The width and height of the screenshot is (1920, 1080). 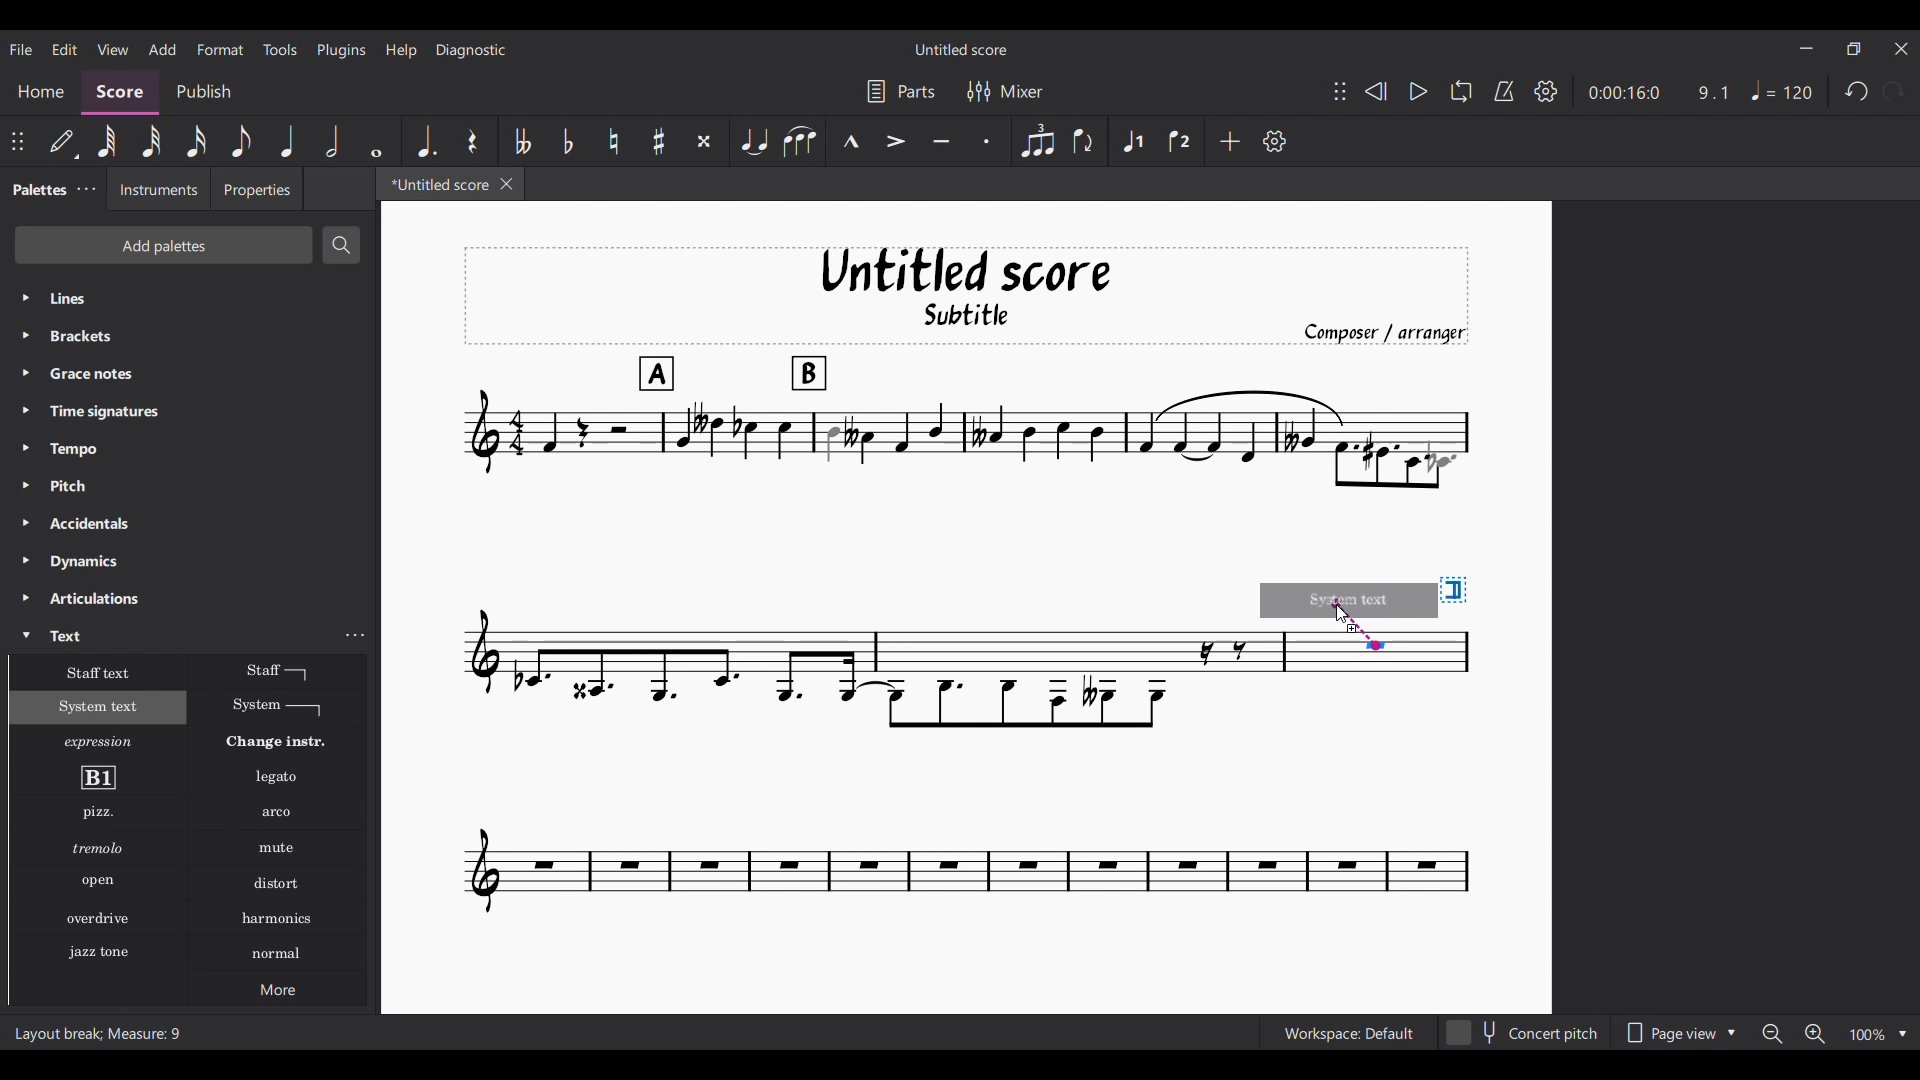 I want to click on Diagnostic menu, so click(x=472, y=50).